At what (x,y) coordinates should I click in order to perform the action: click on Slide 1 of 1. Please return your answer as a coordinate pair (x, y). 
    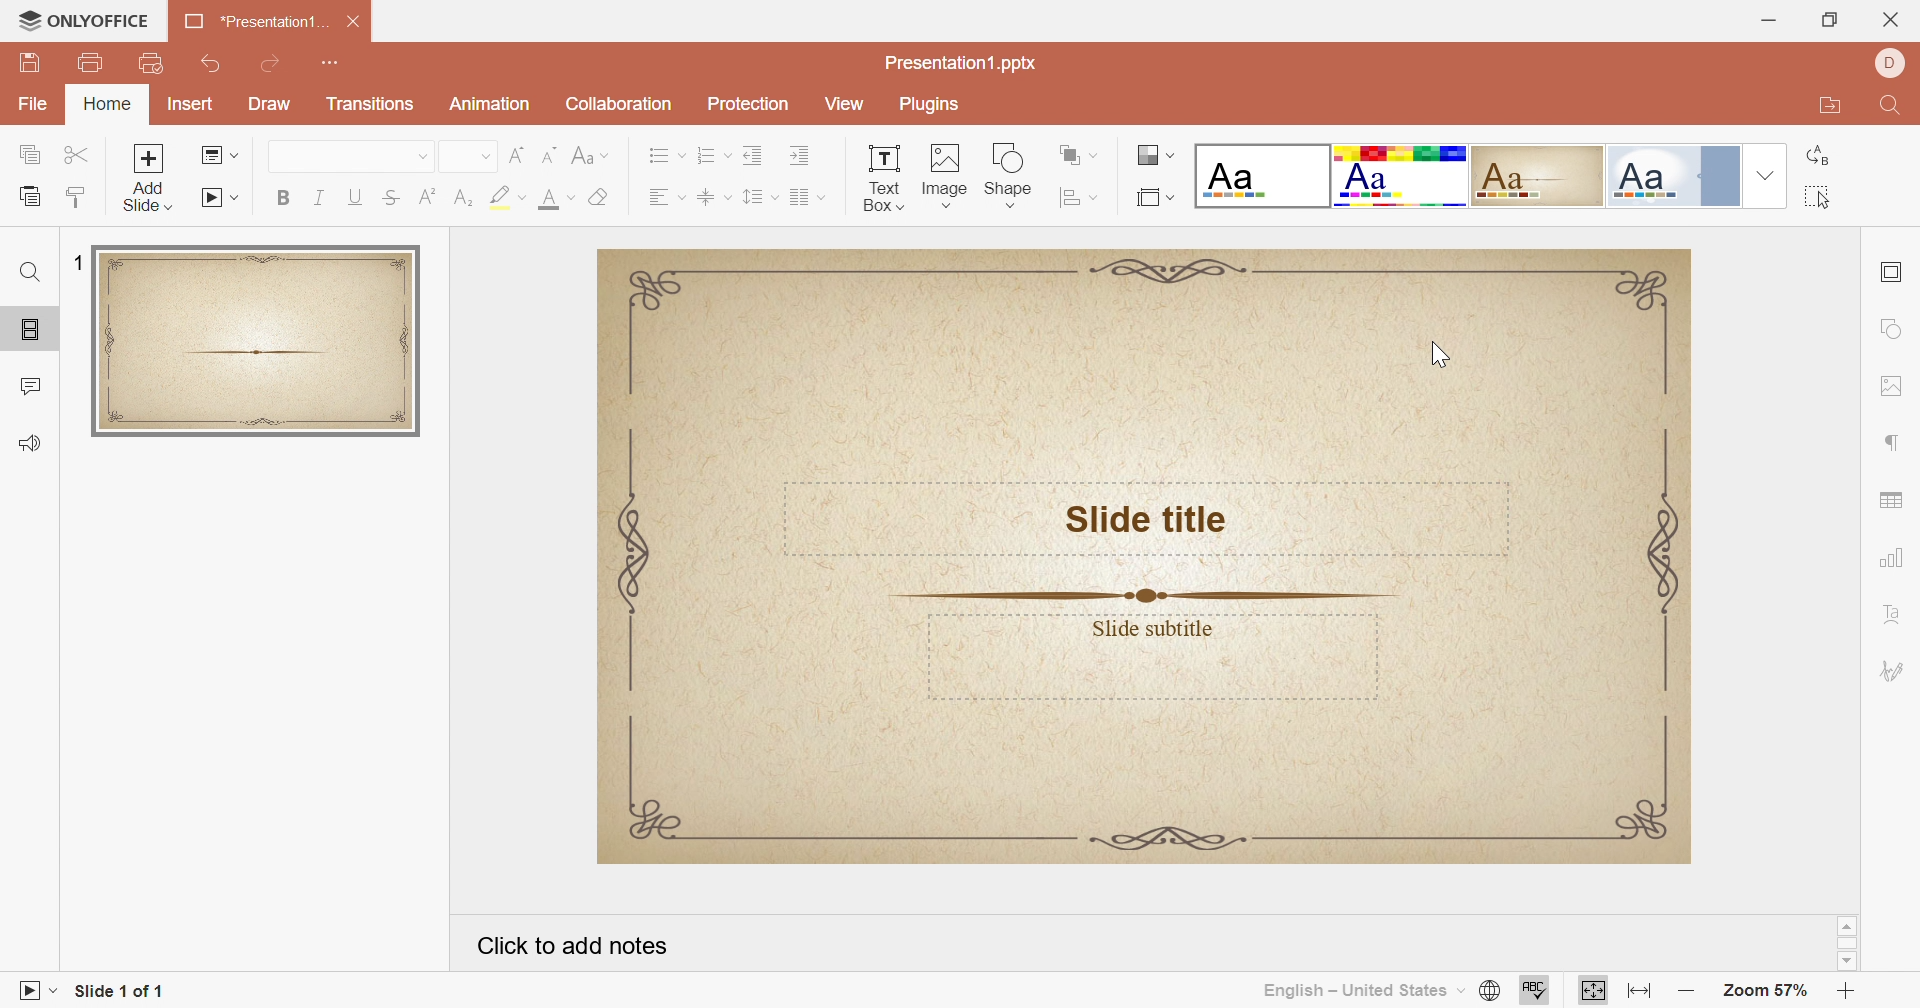
    Looking at the image, I should click on (125, 988).